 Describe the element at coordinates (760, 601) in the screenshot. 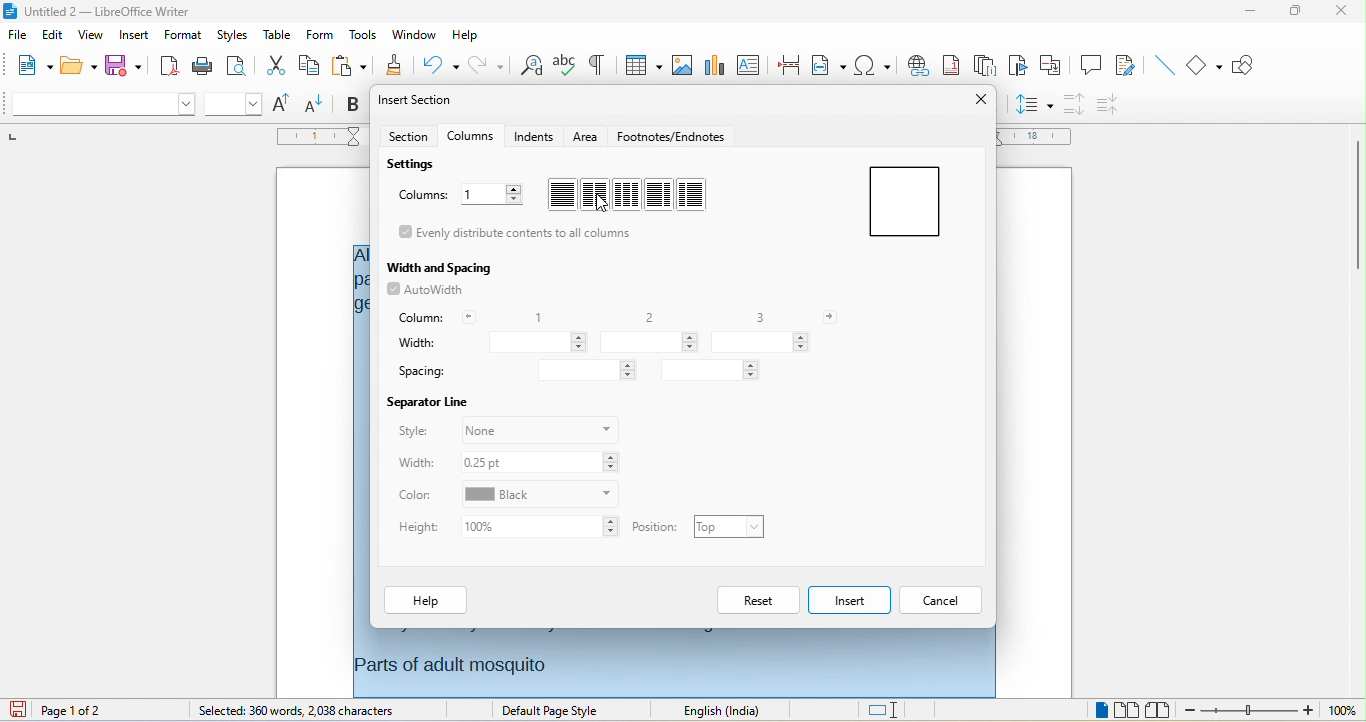

I see `reset` at that location.